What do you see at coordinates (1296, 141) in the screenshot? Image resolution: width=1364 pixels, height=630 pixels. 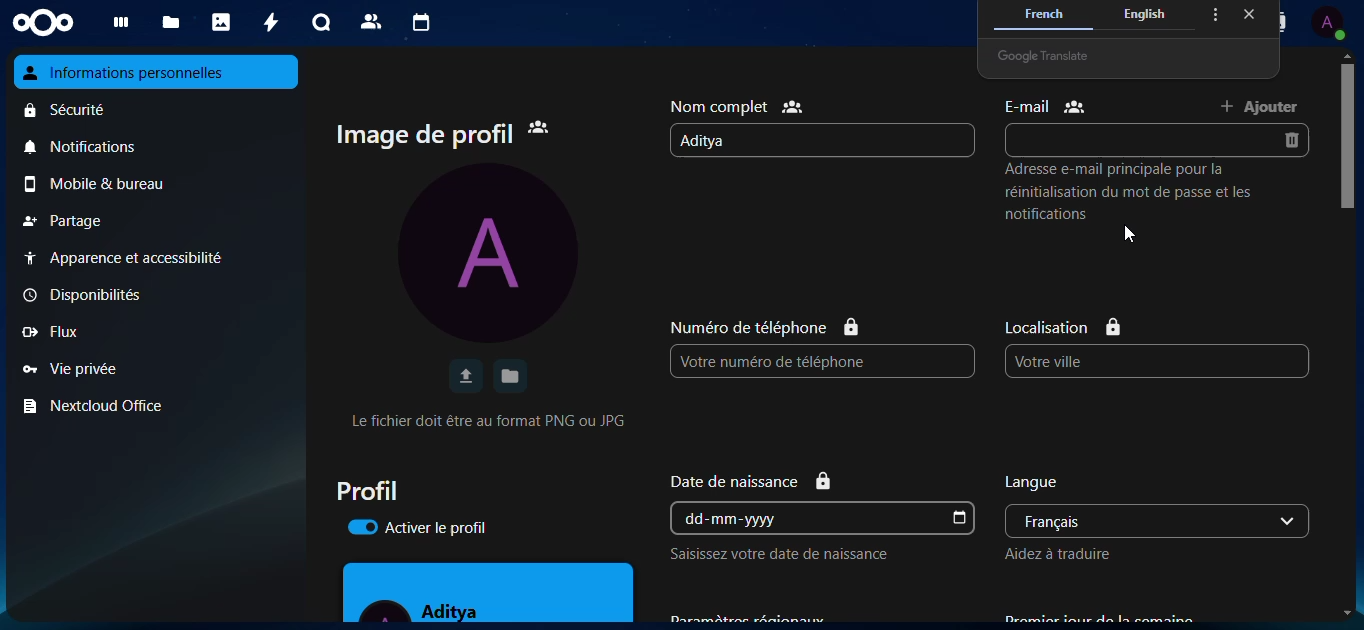 I see `delete` at bounding box center [1296, 141].